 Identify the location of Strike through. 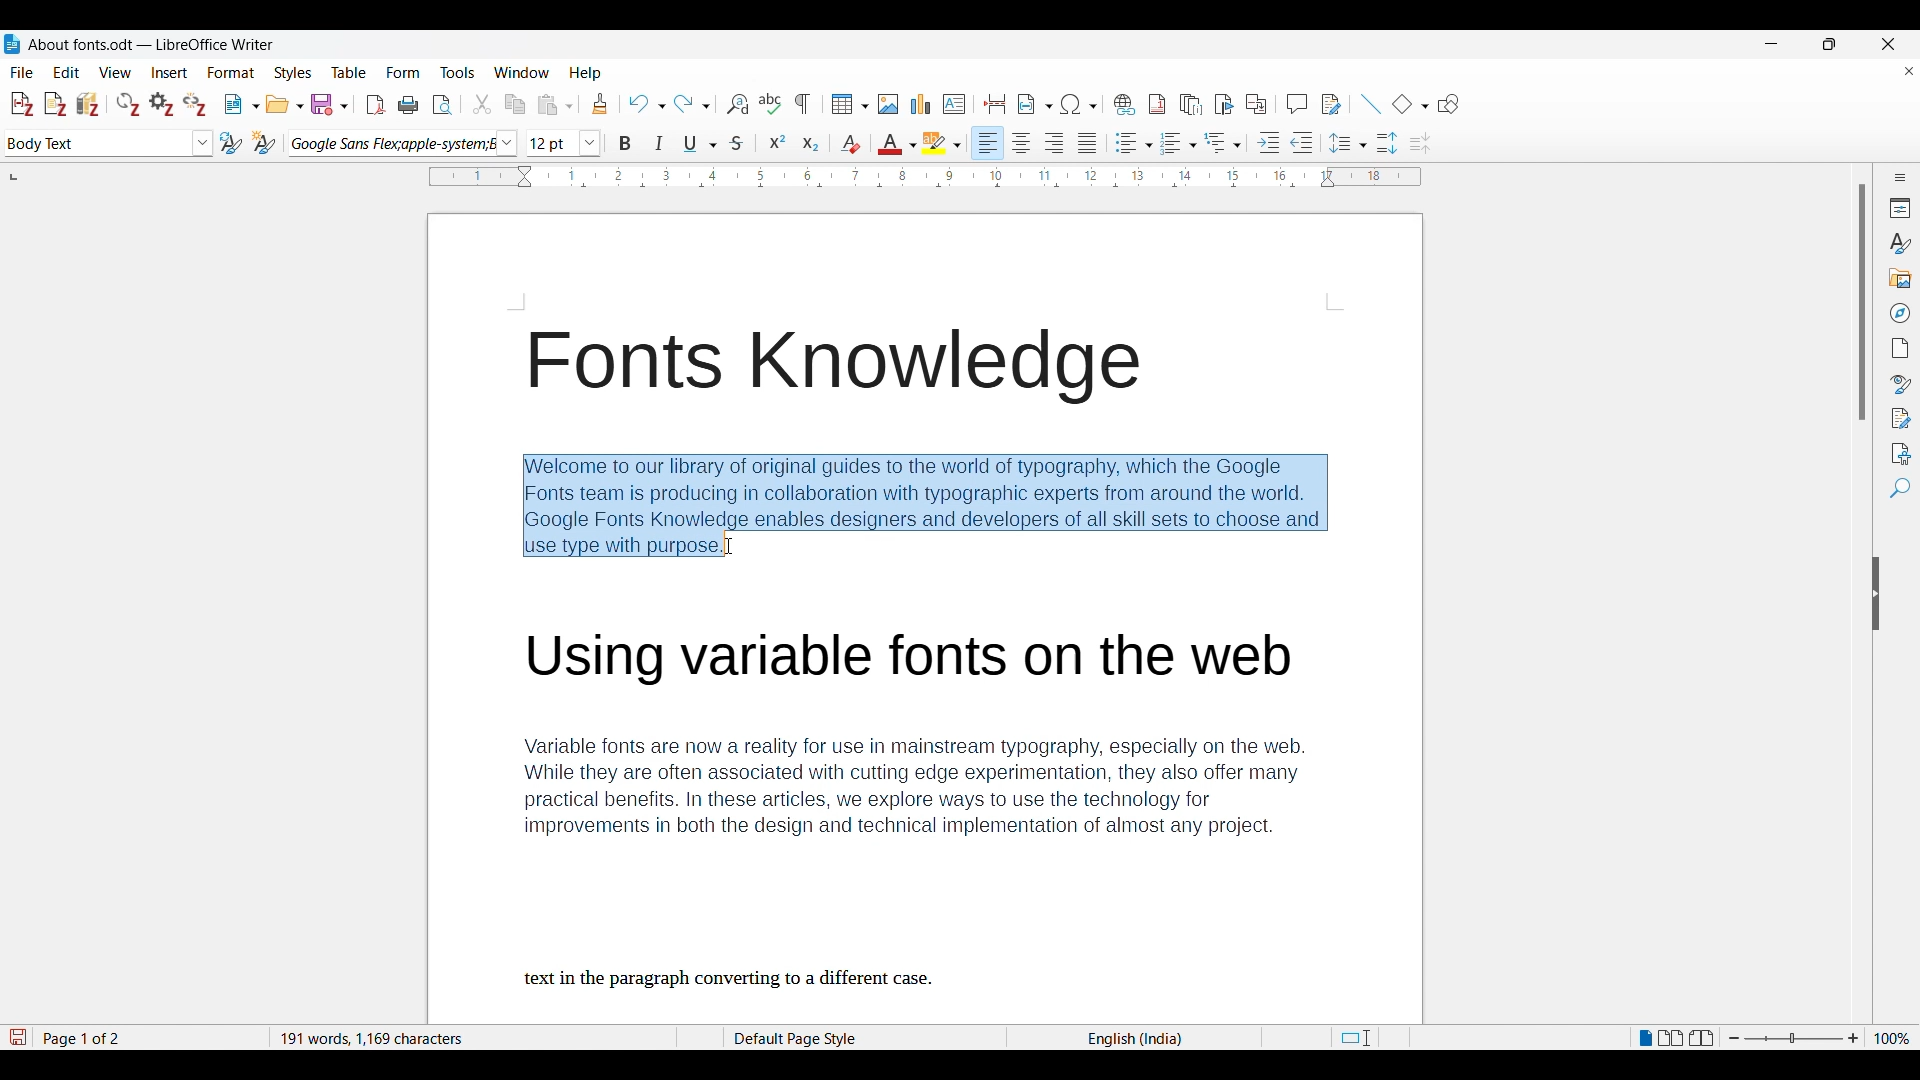
(738, 143).